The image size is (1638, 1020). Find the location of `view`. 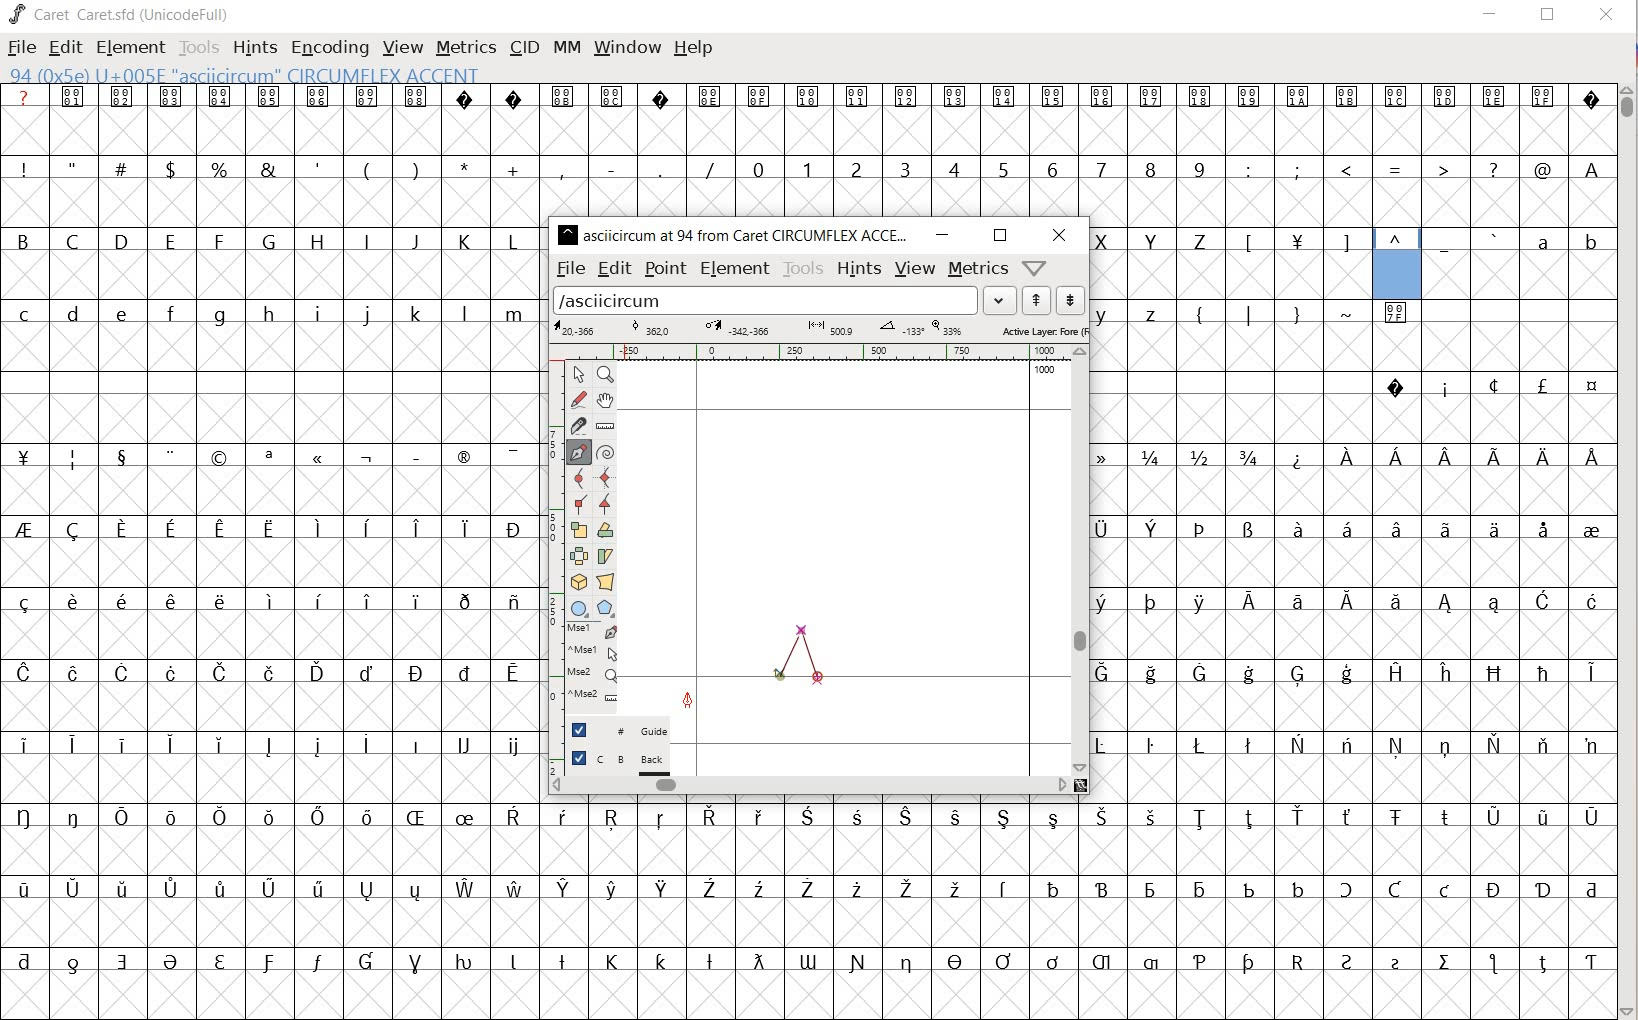

view is located at coordinates (915, 269).